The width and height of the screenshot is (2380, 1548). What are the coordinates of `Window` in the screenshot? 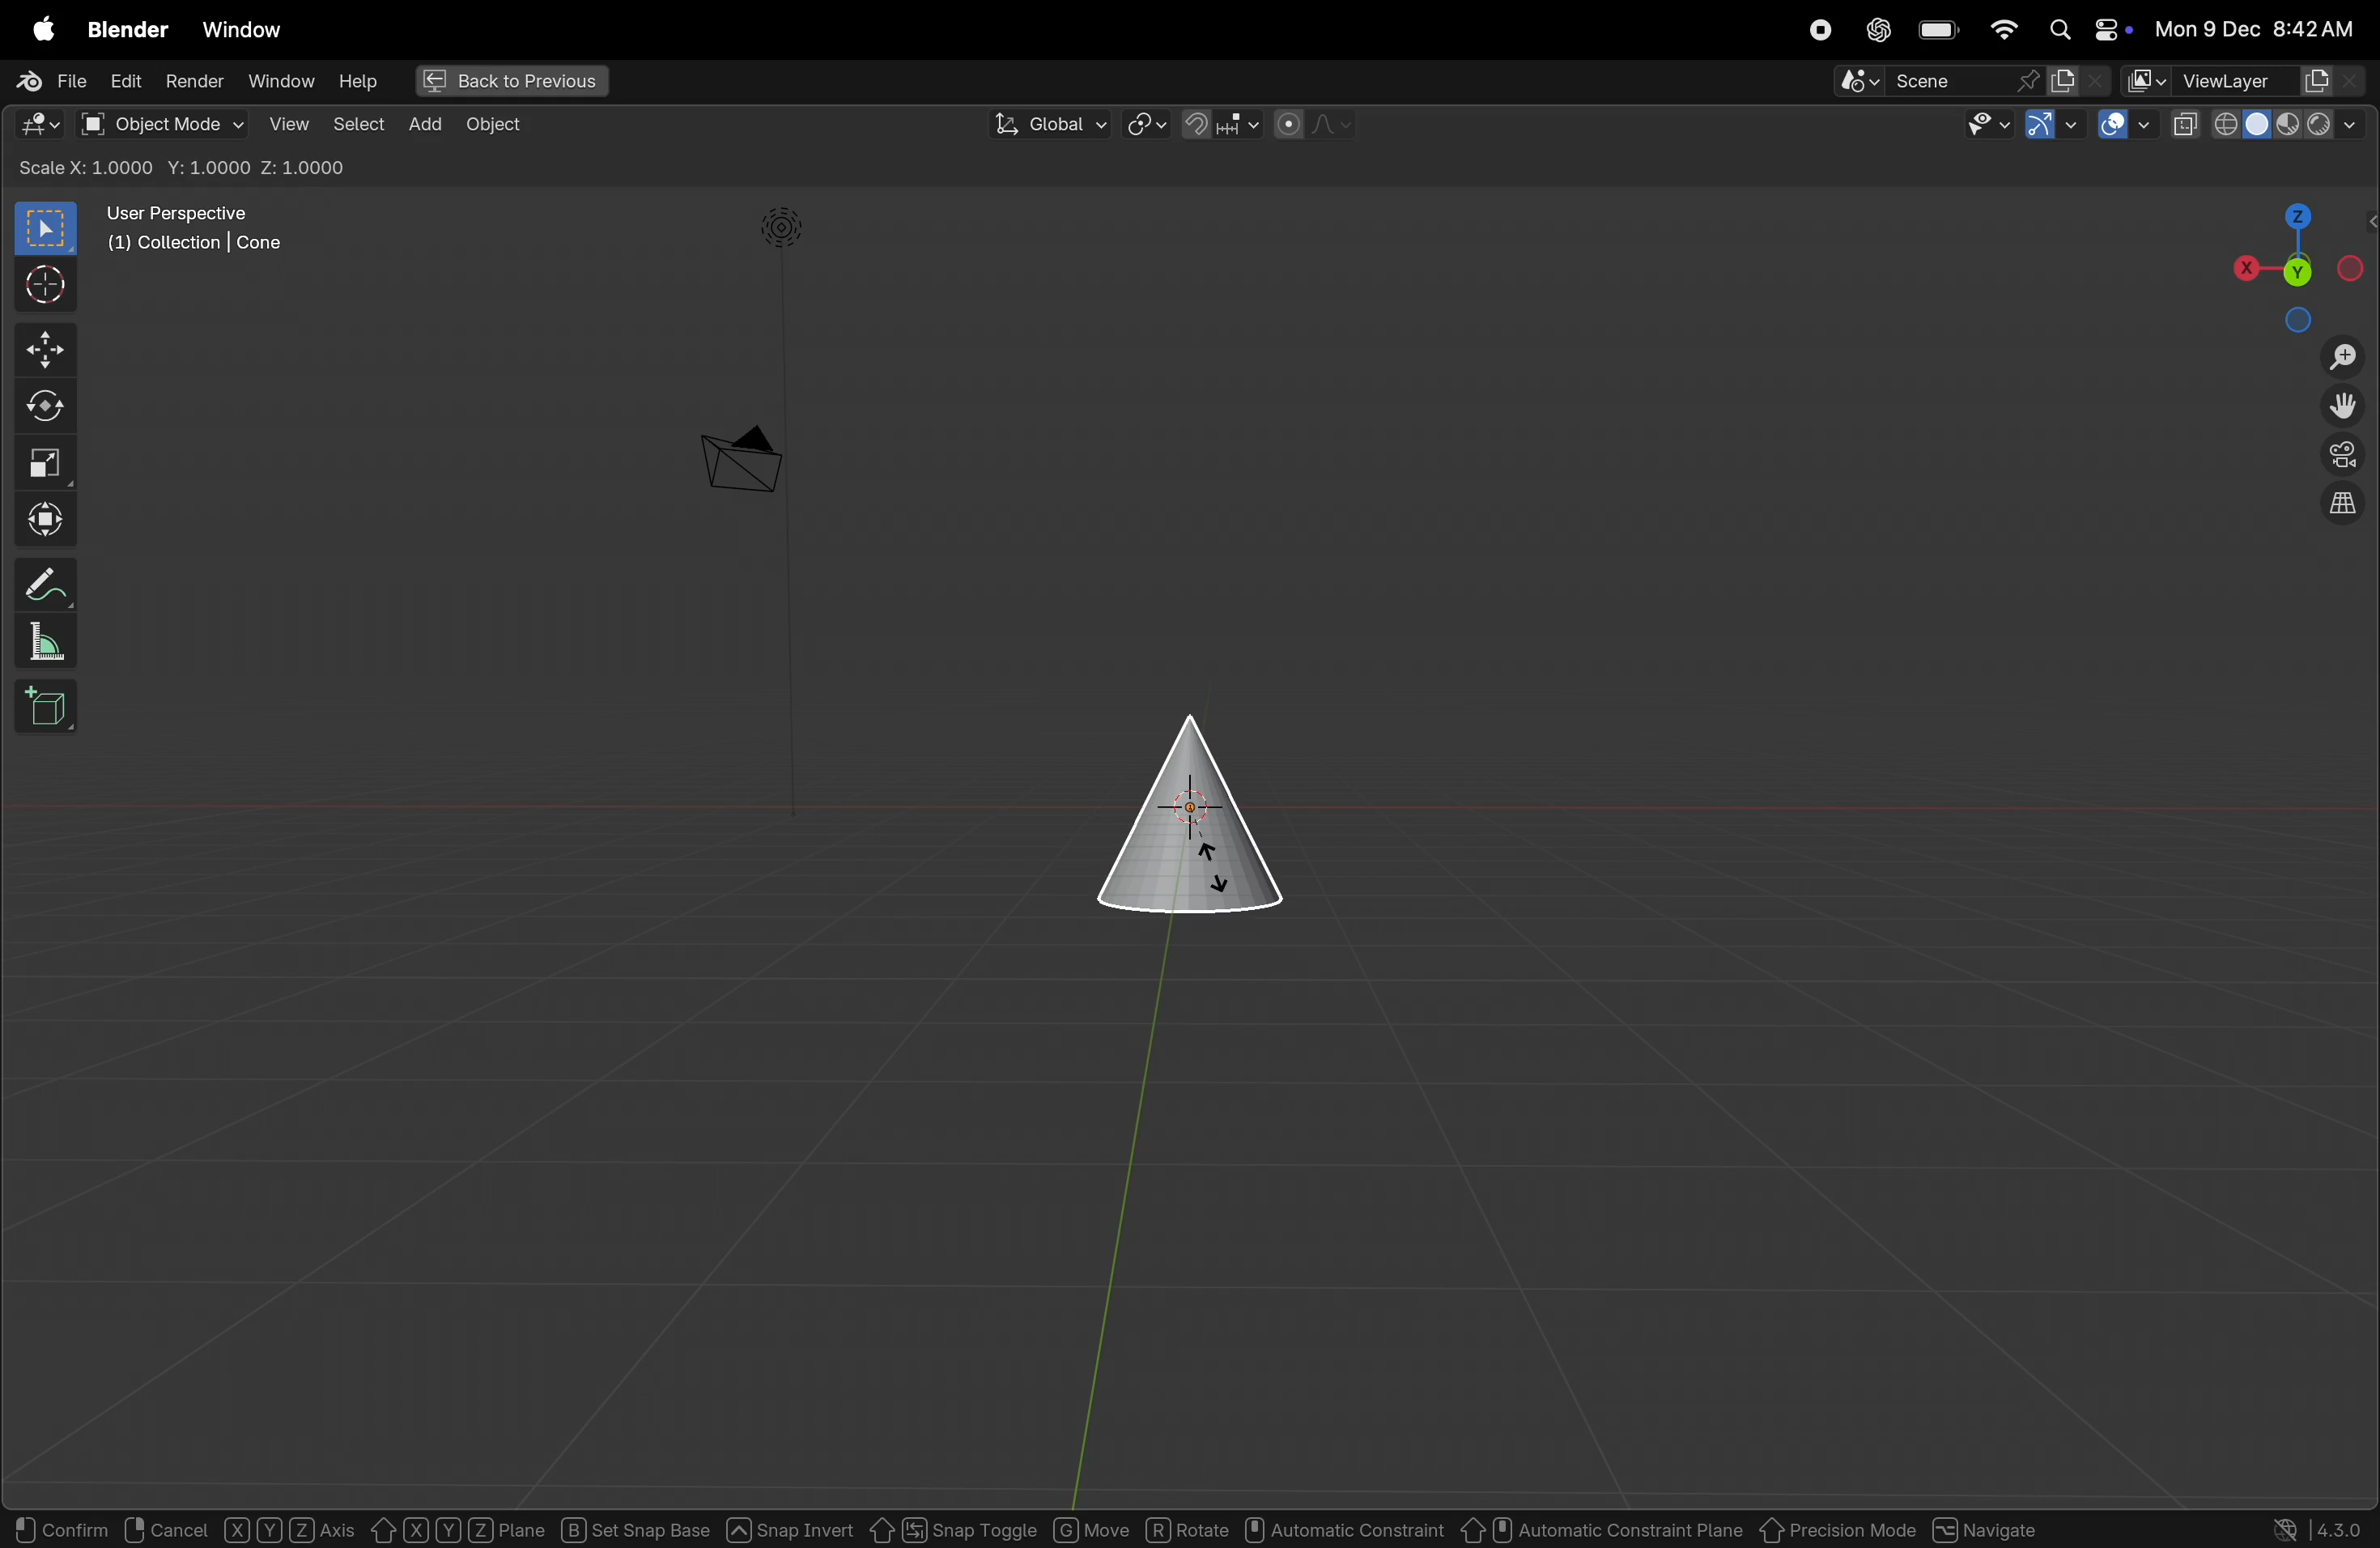 It's located at (243, 29).